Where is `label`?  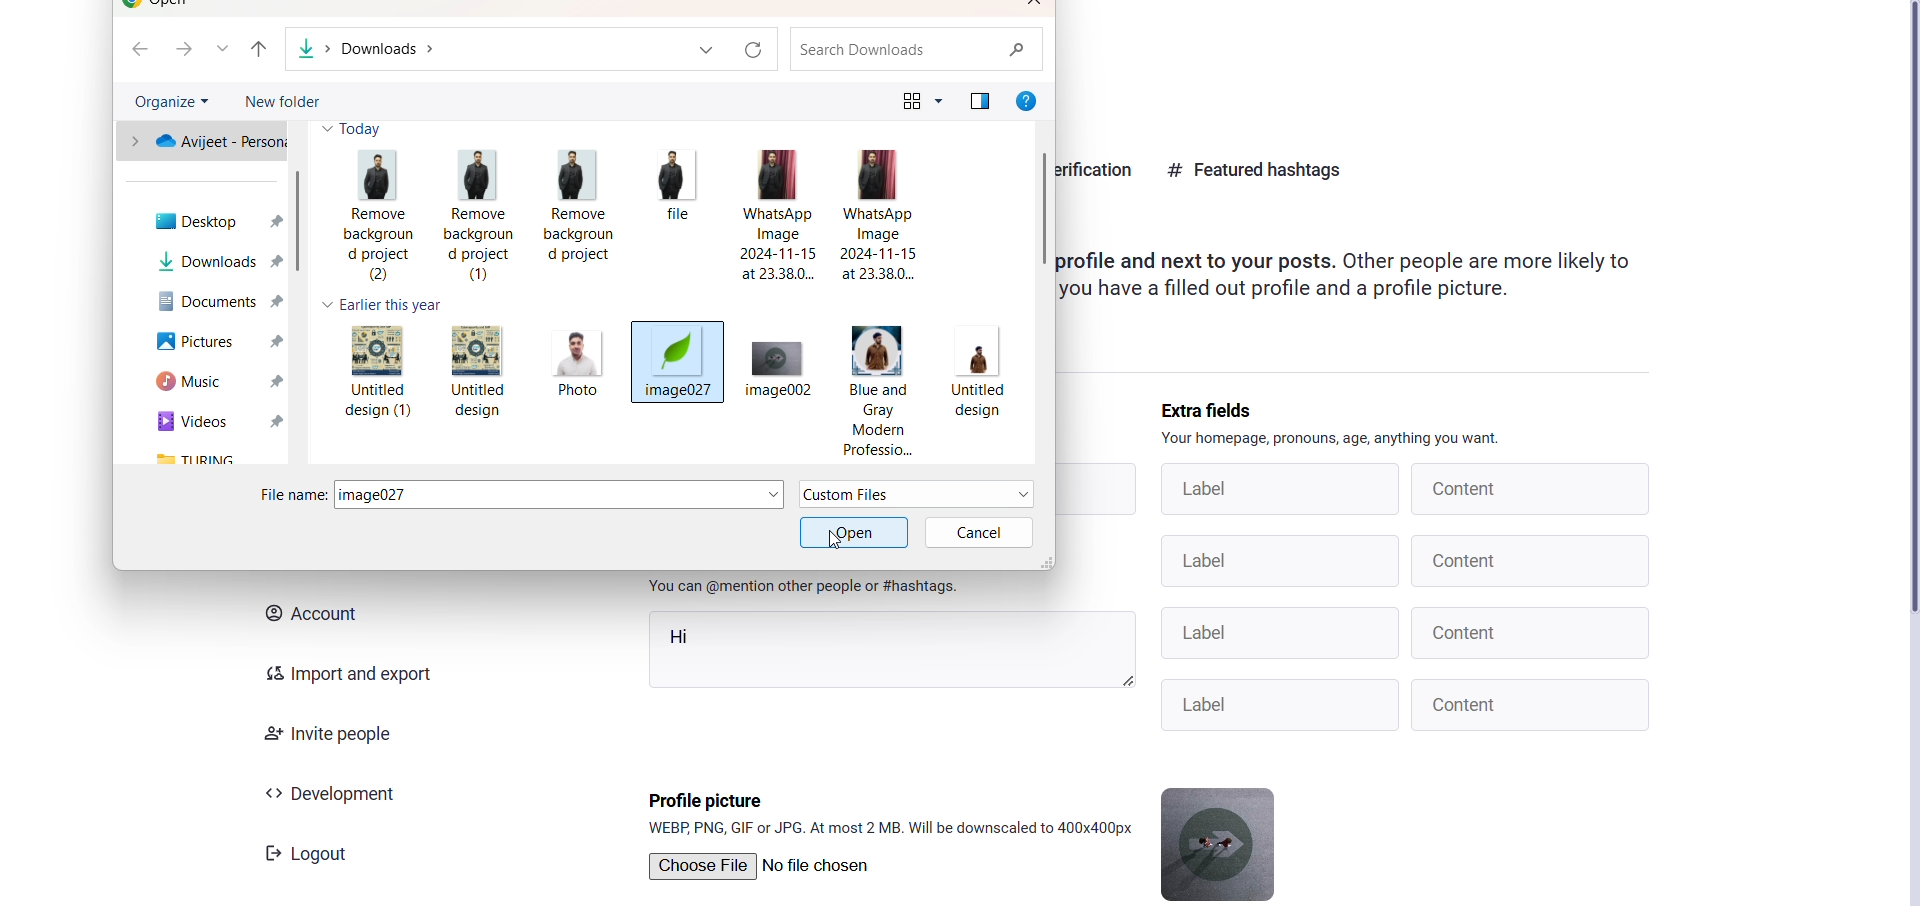 label is located at coordinates (1278, 488).